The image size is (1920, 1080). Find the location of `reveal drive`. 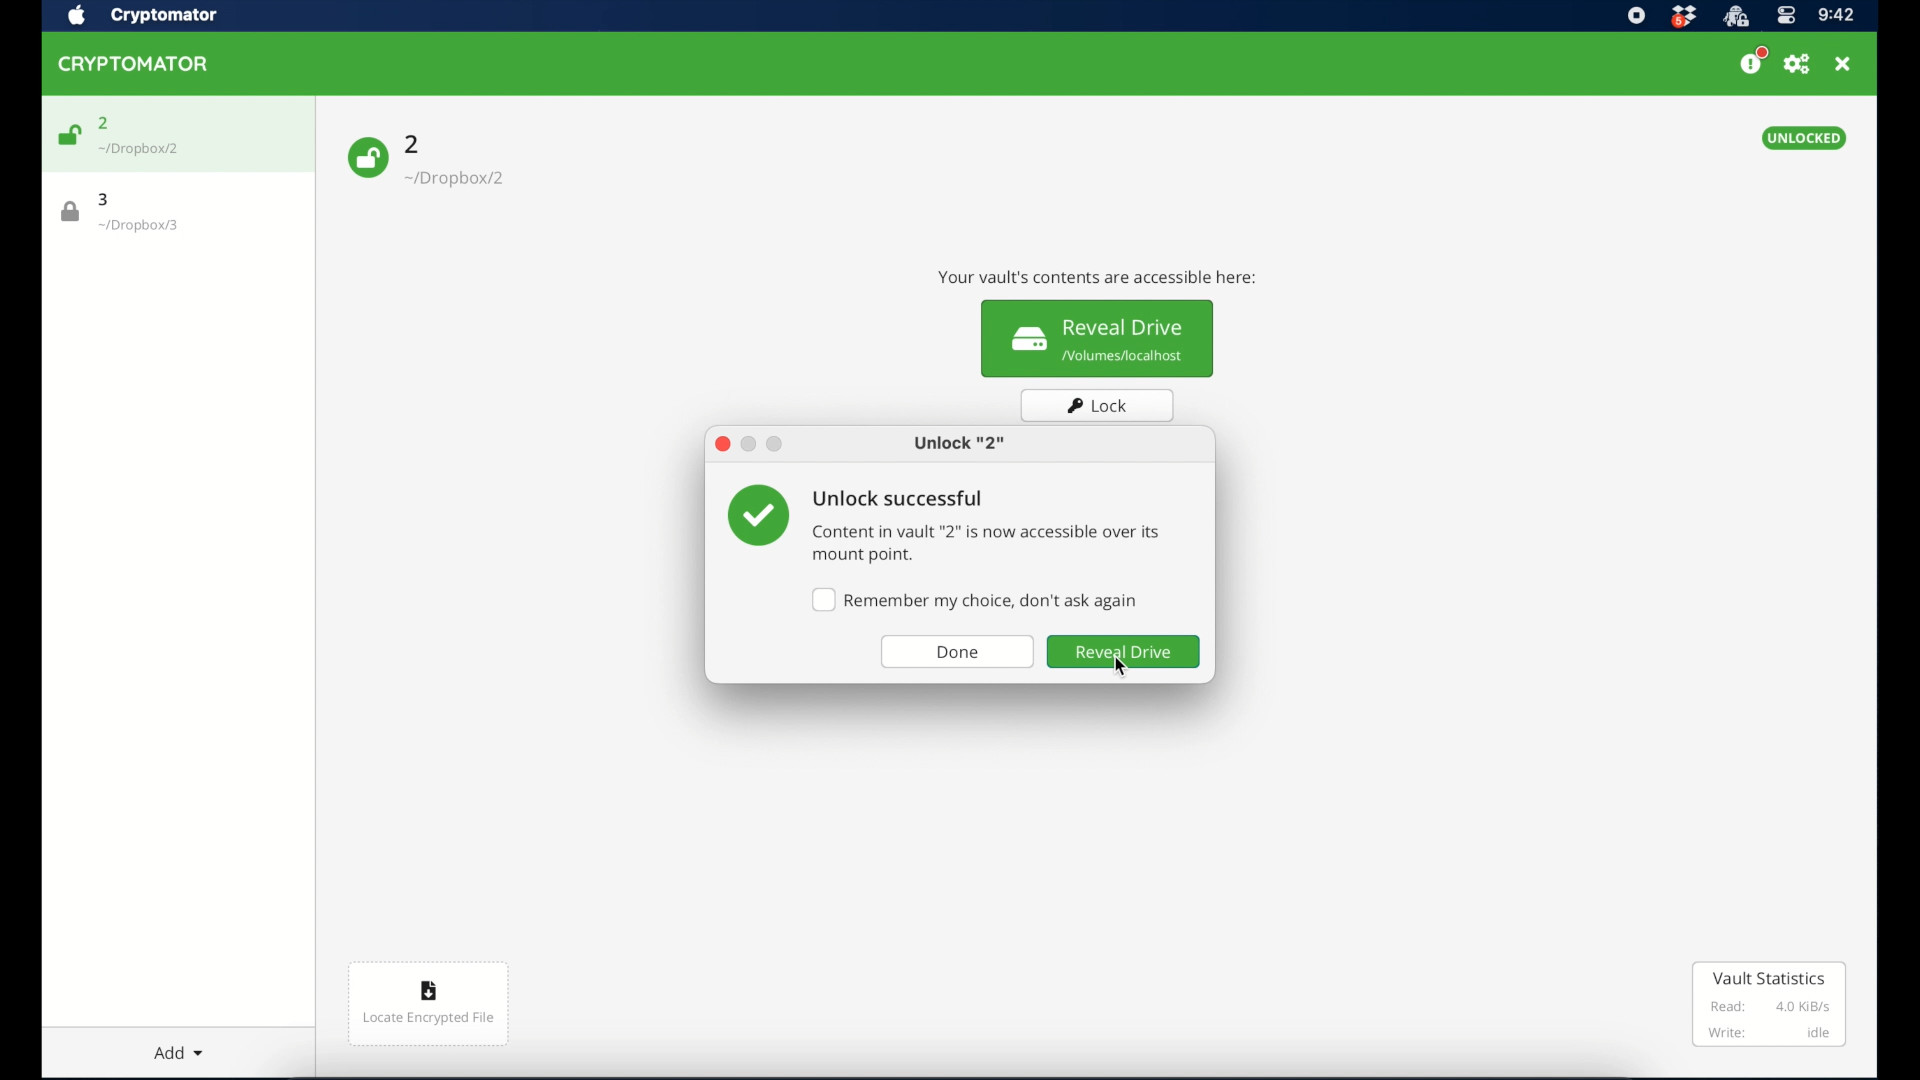

reveal drive is located at coordinates (1123, 652).